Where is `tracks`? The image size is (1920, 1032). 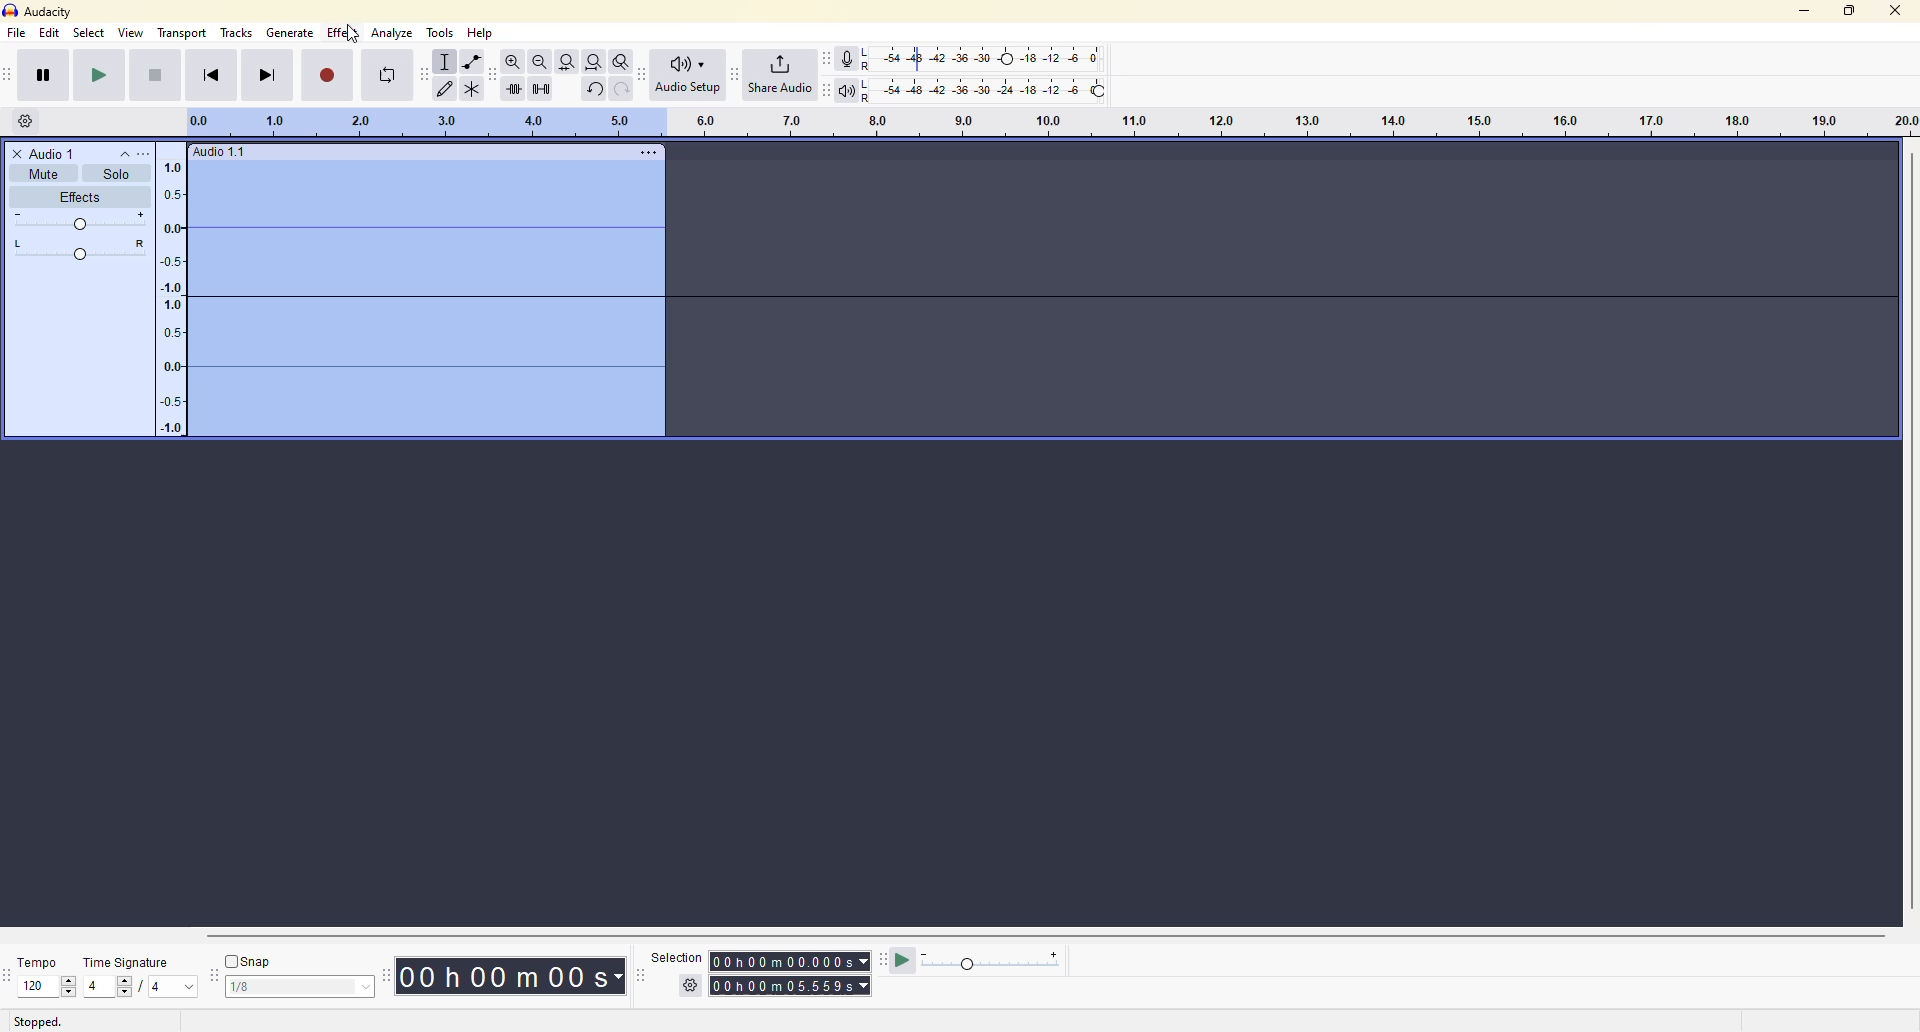
tracks is located at coordinates (237, 34).